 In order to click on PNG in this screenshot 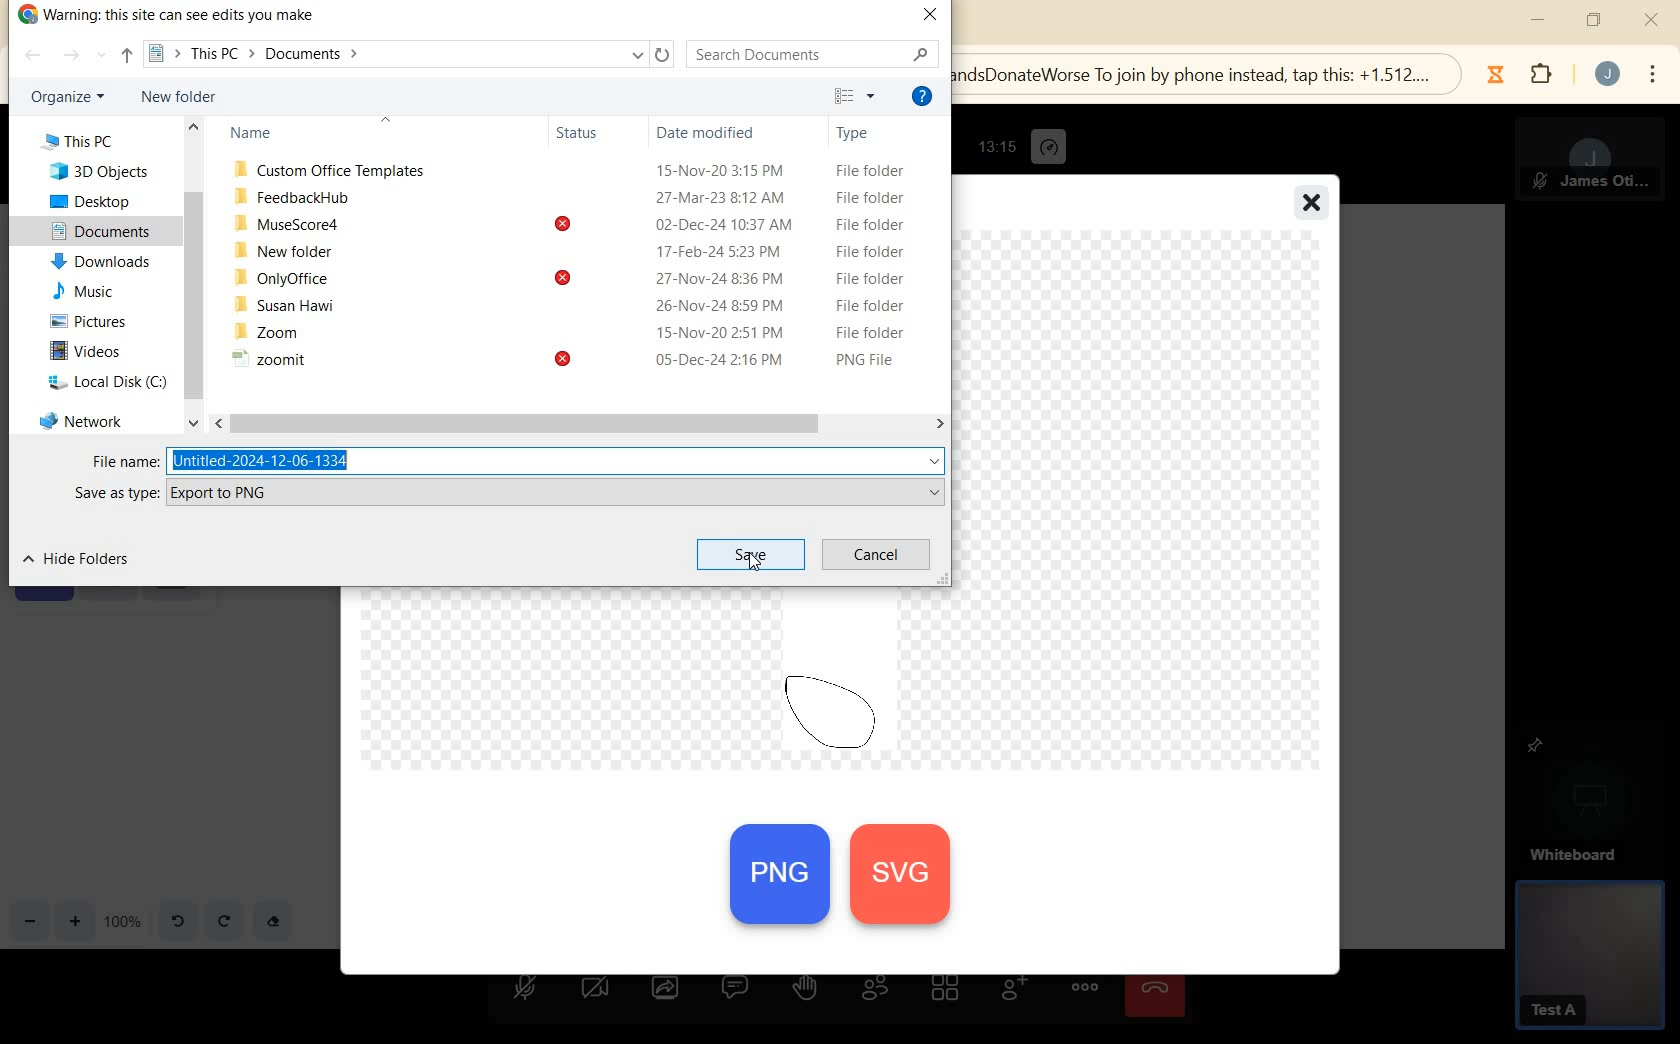, I will do `click(780, 881)`.